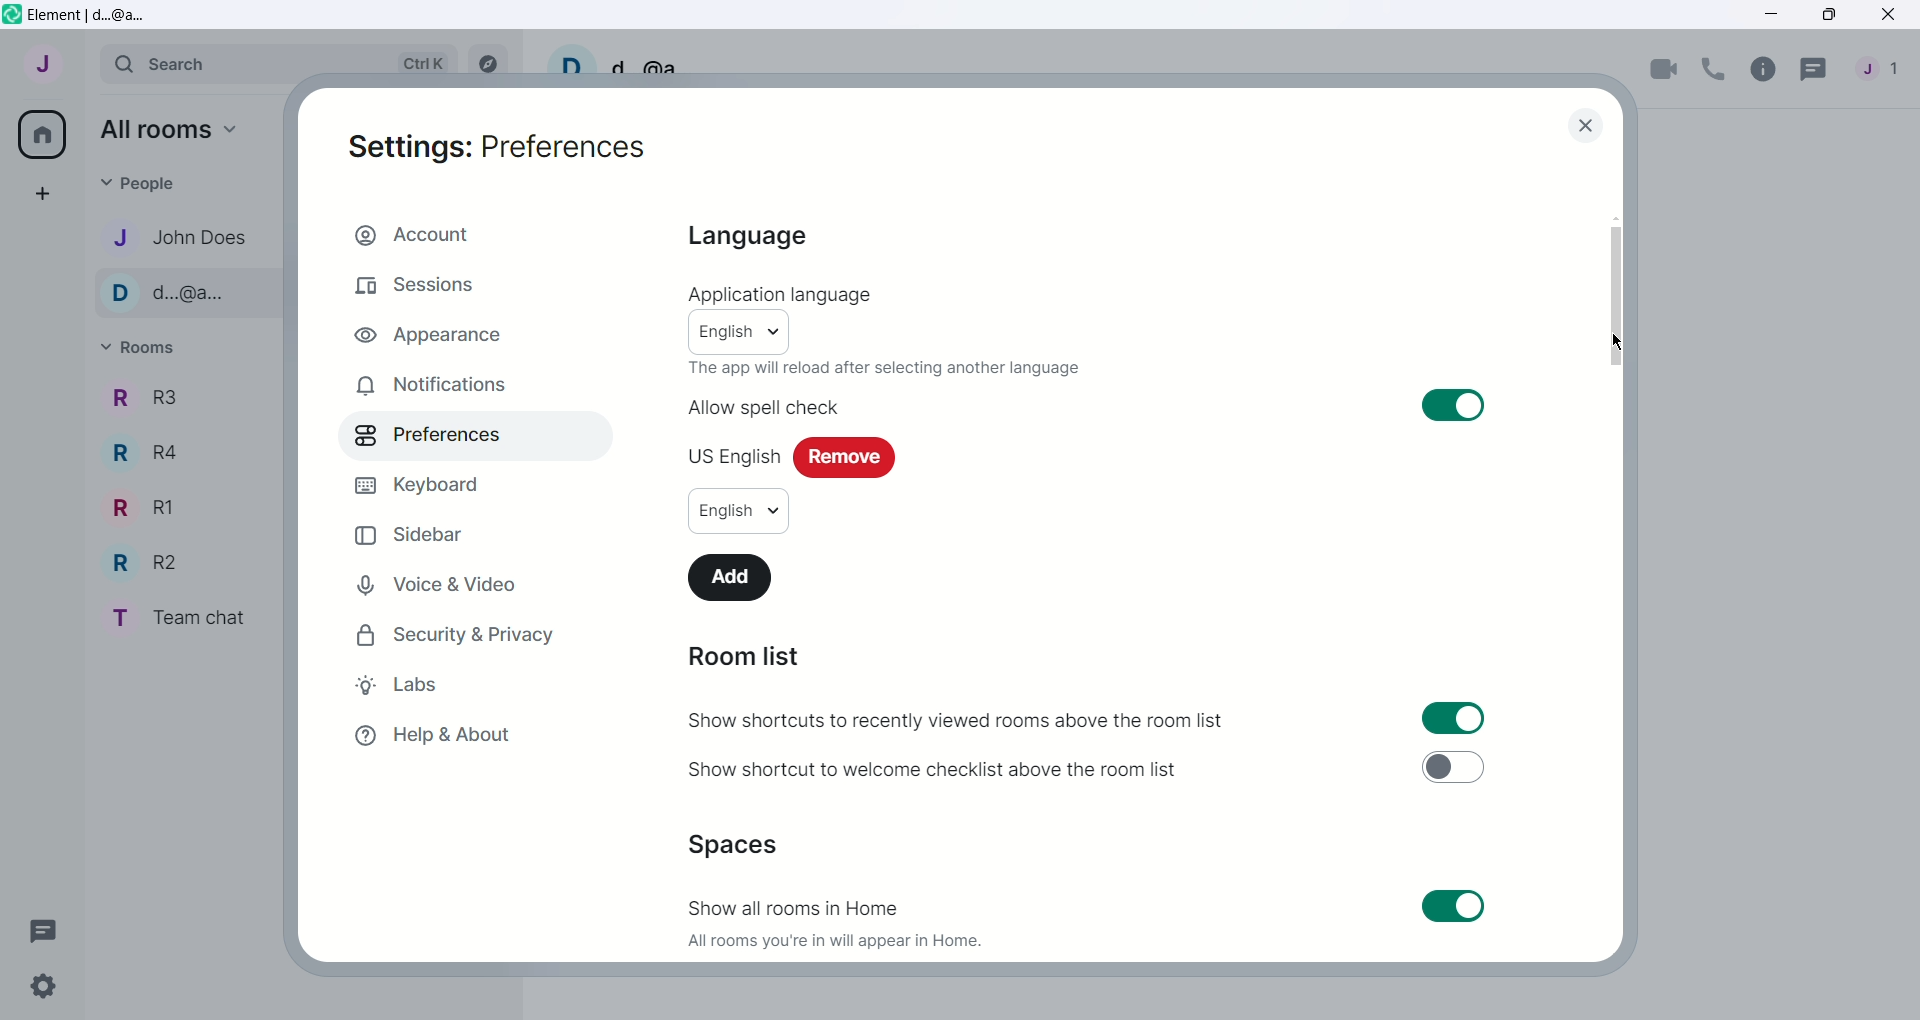  Describe the element at coordinates (957, 722) in the screenshot. I see `Show shortcuts to recently viewed rooms above the room list` at that location.